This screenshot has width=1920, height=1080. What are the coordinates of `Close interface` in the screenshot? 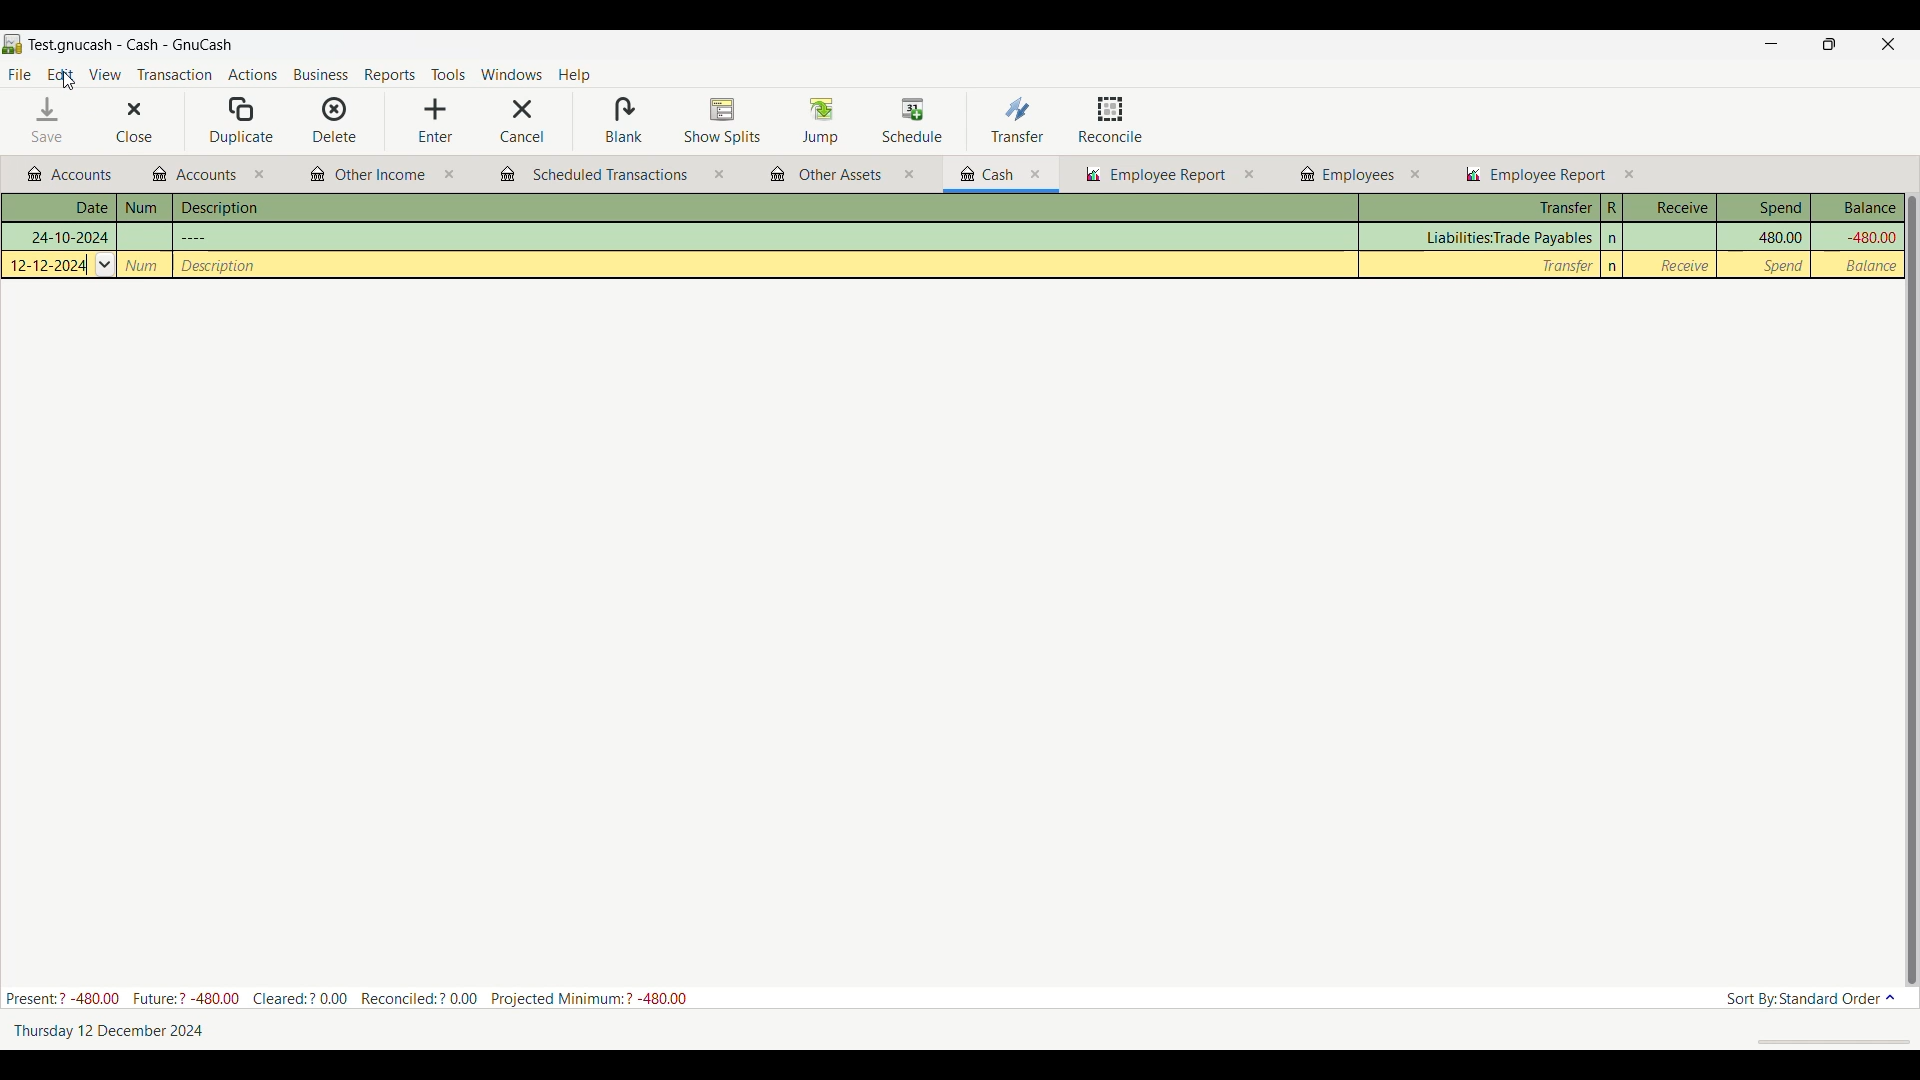 It's located at (1888, 44).